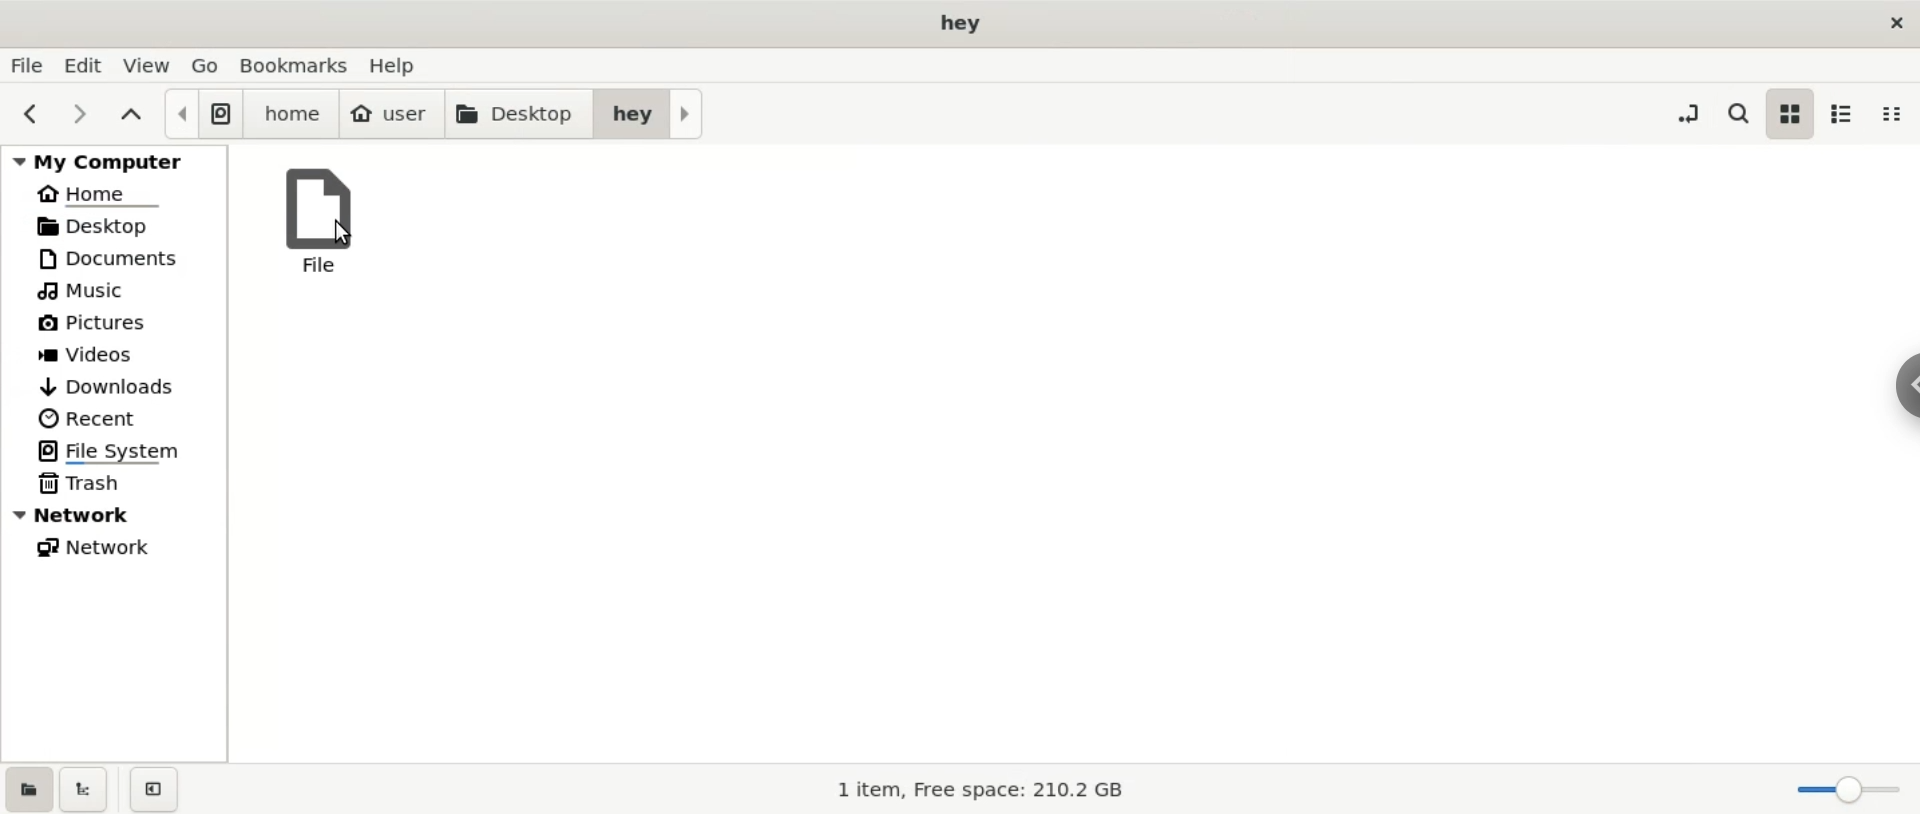 The image size is (1920, 814). What do you see at coordinates (133, 116) in the screenshot?
I see `parent folder` at bounding box center [133, 116].